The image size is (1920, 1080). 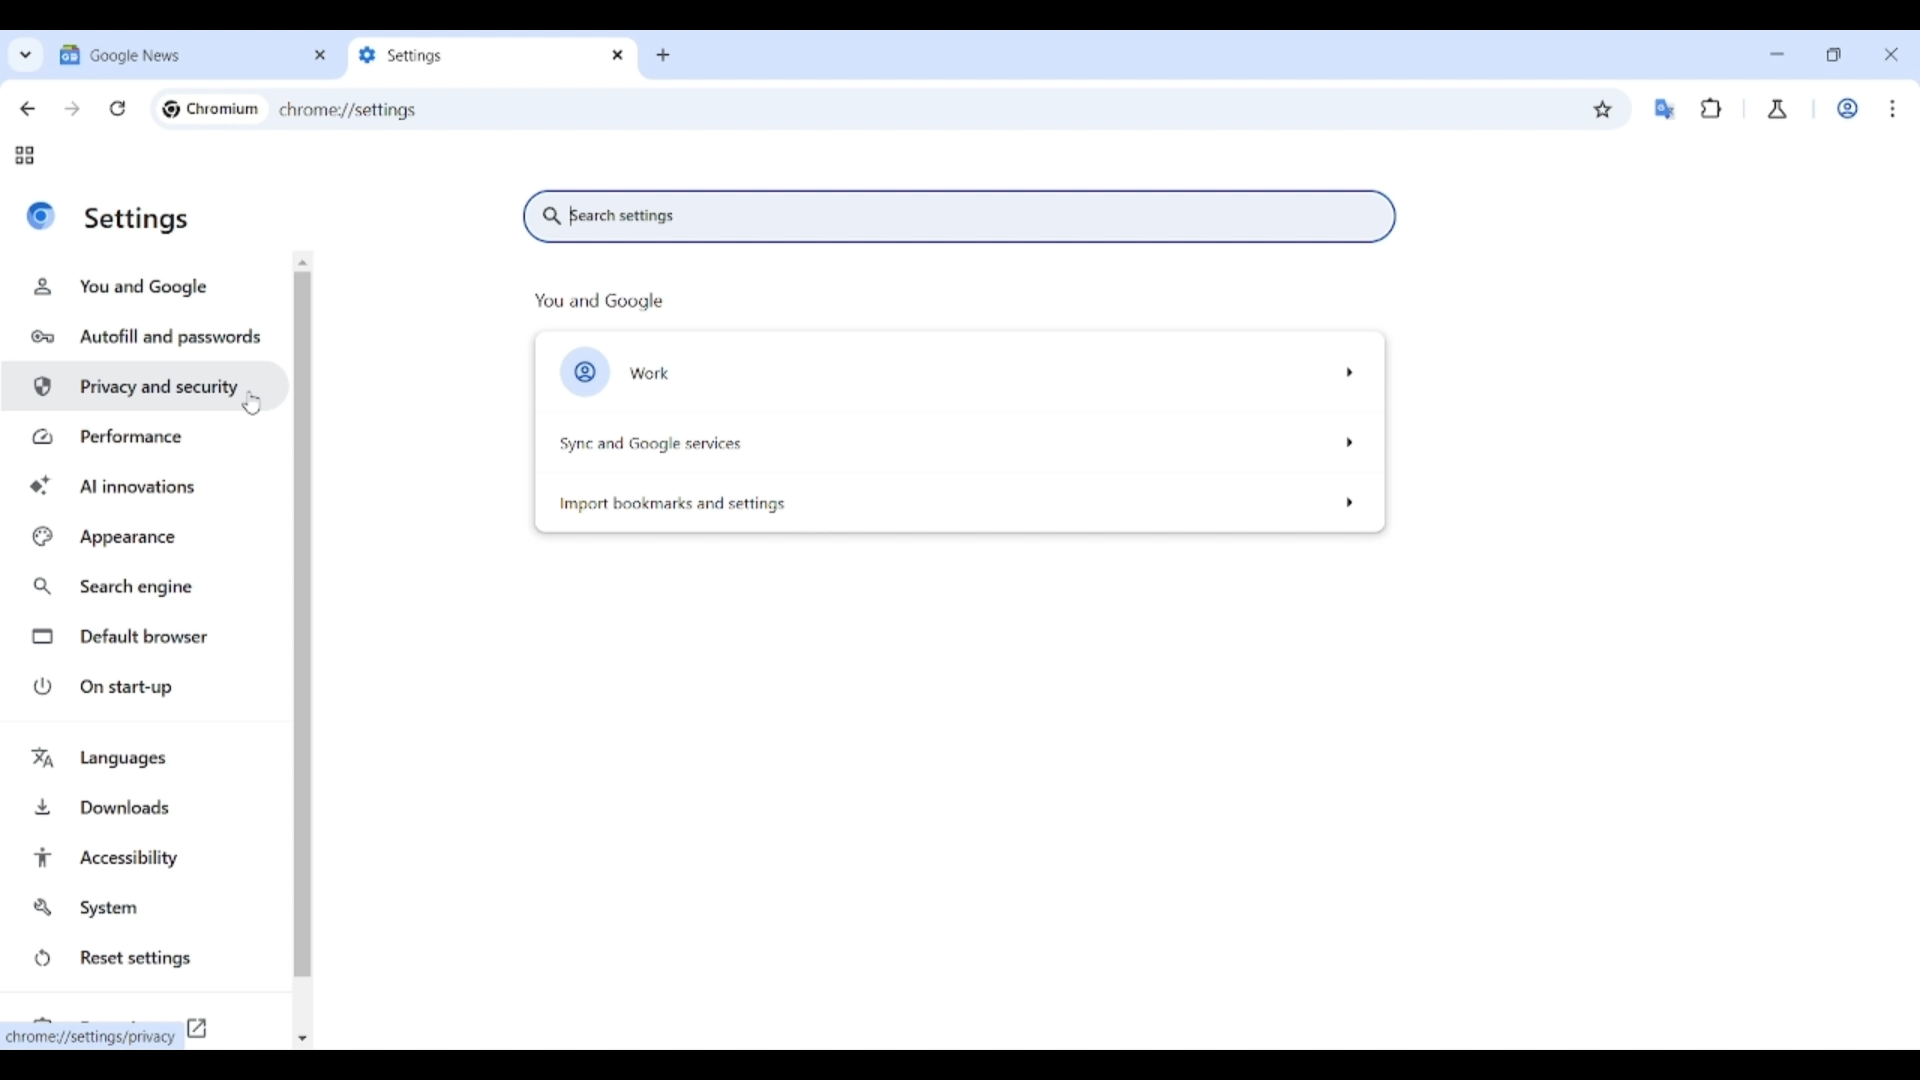 What do you see at coordinates (954, 500) in the screenshot?
I see `Import bookmark and setting options` at bounding box center [954, 500].